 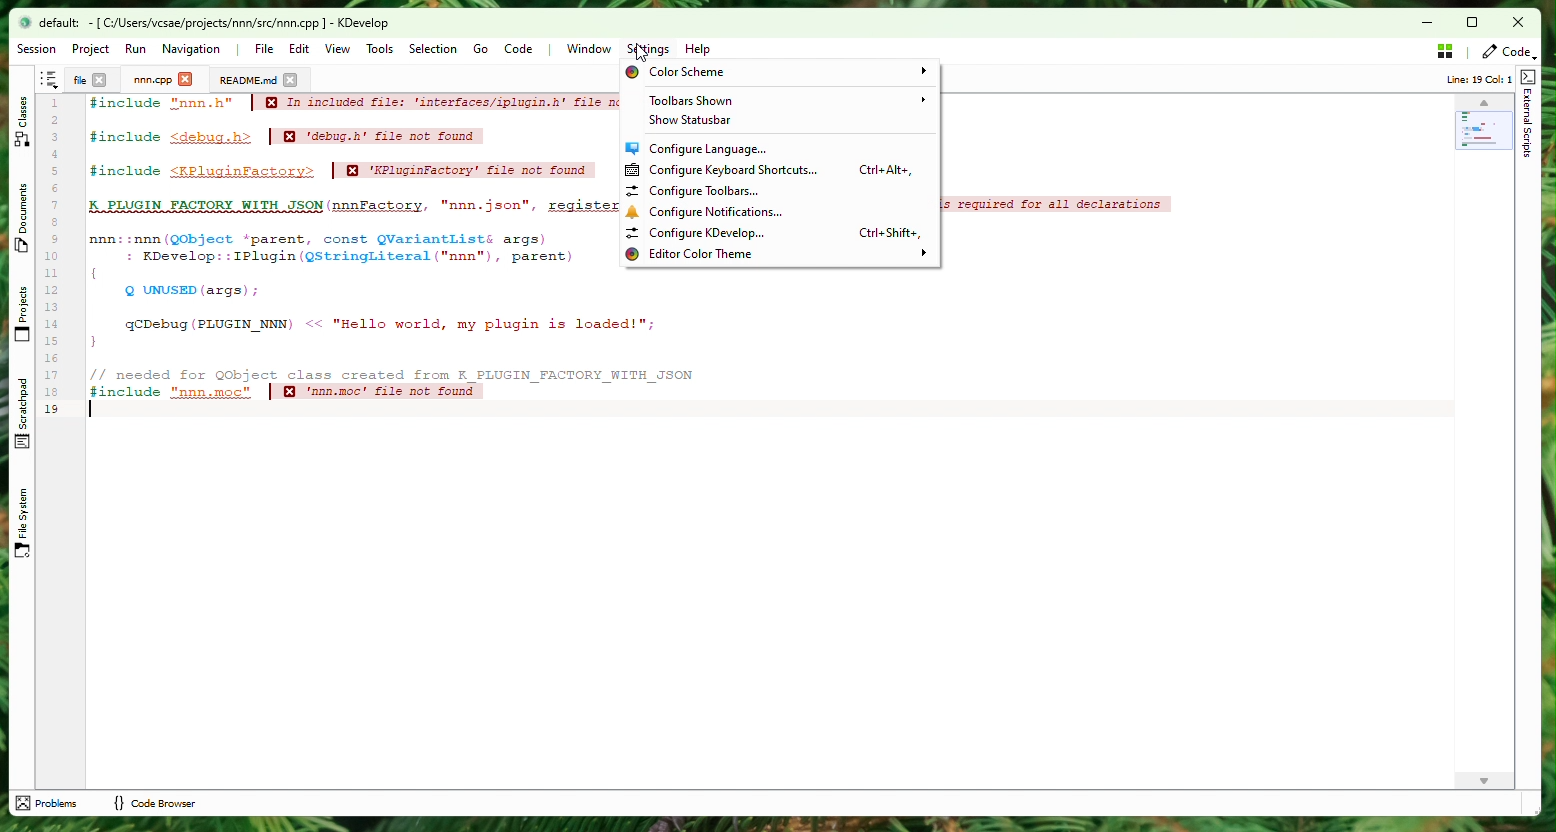 What do you see at coordinates (245, 80) in the screenshot?
I see `Doc` at bounding box center [245, 80].